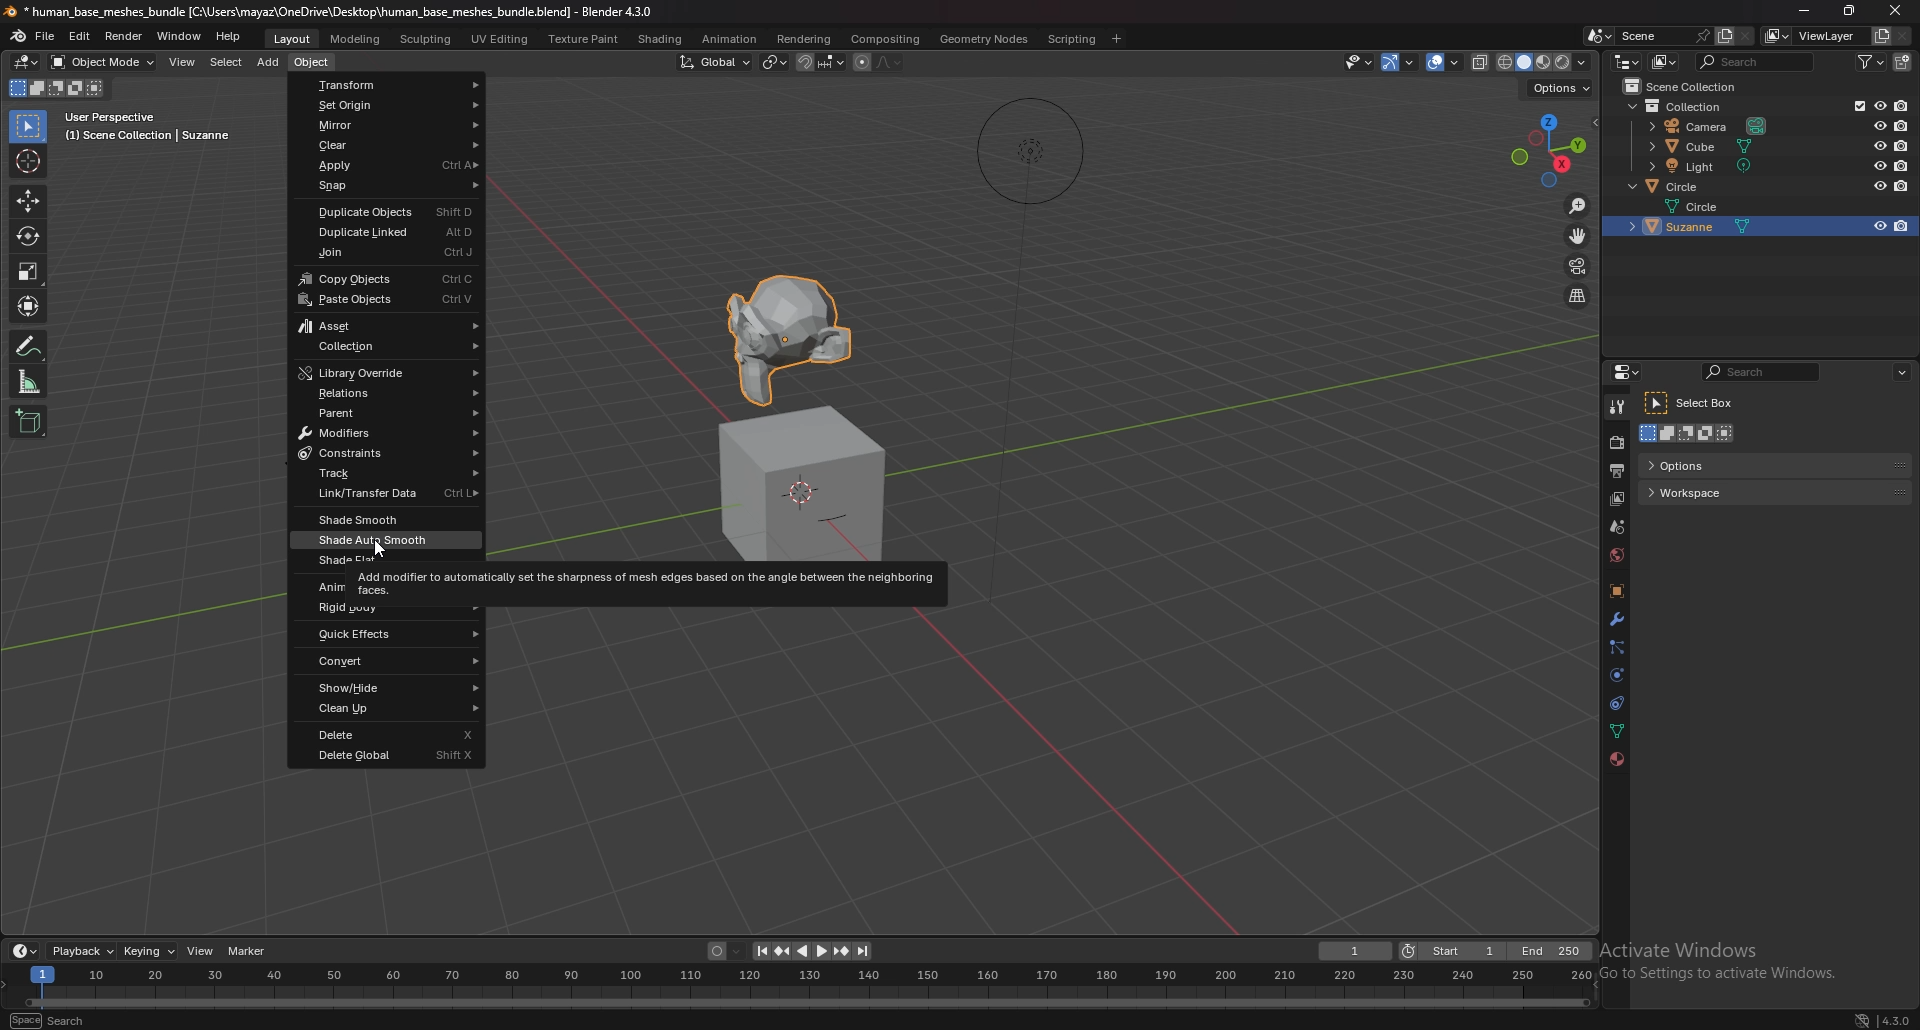  What do you see at coordinates (888, 38) in the screenshot?
I see `compositing` at bounding box center [888, 38].